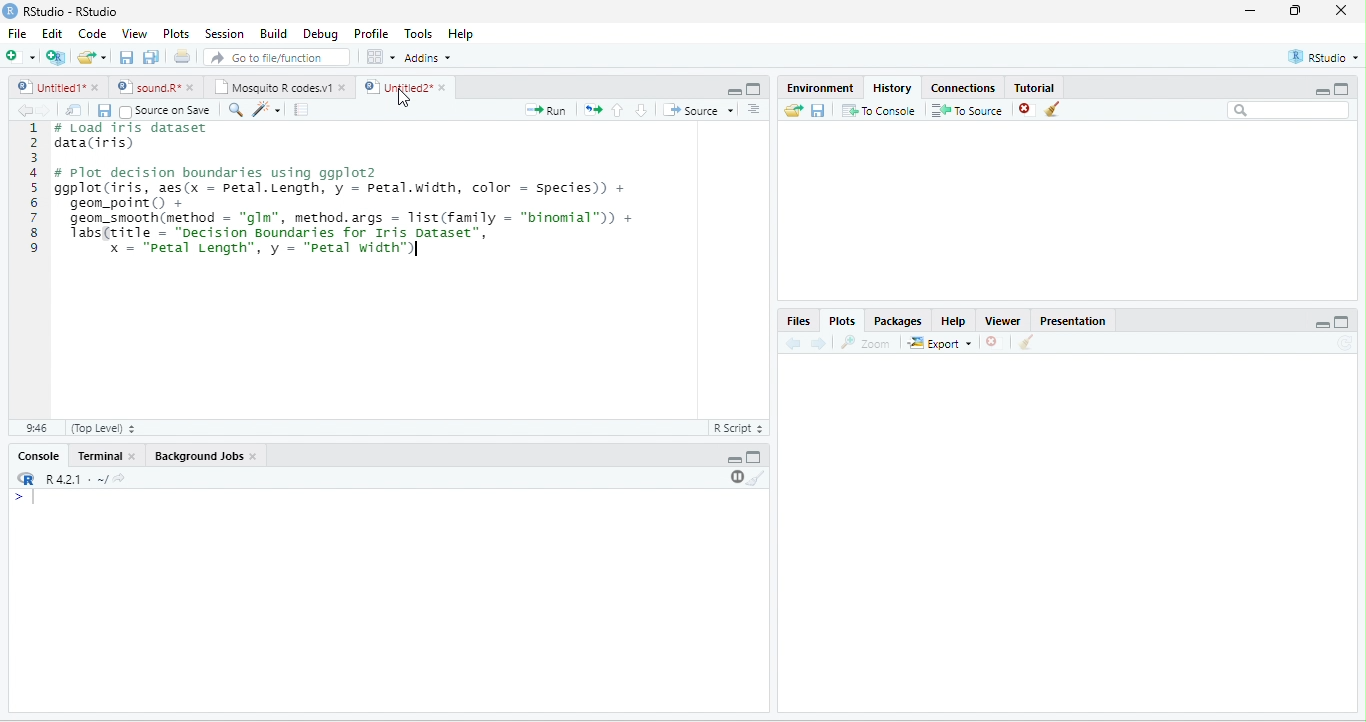  What do you see at coordinates (275, 34) in the screenshot?
I see `Build` at bounding box center [275, 34].